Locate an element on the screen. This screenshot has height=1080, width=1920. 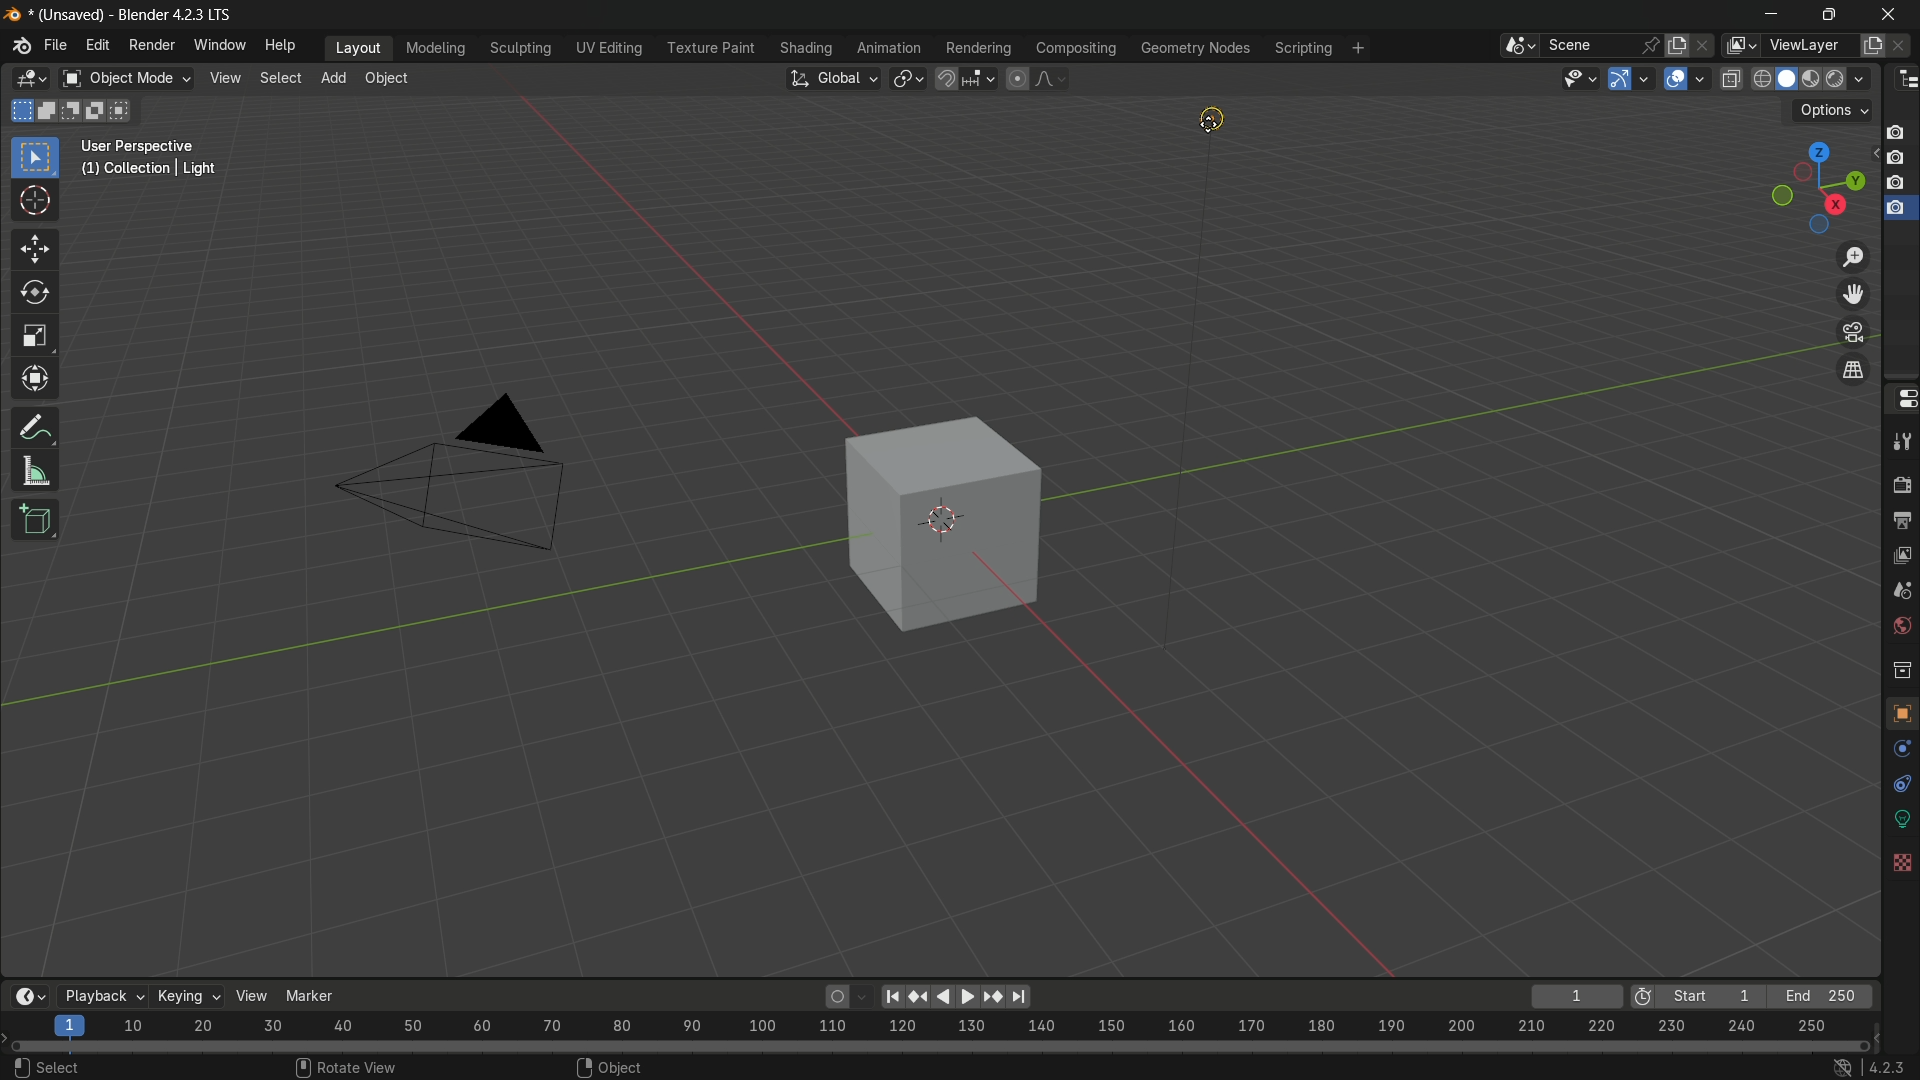
show overlays is located at coordinates (1673, 78).